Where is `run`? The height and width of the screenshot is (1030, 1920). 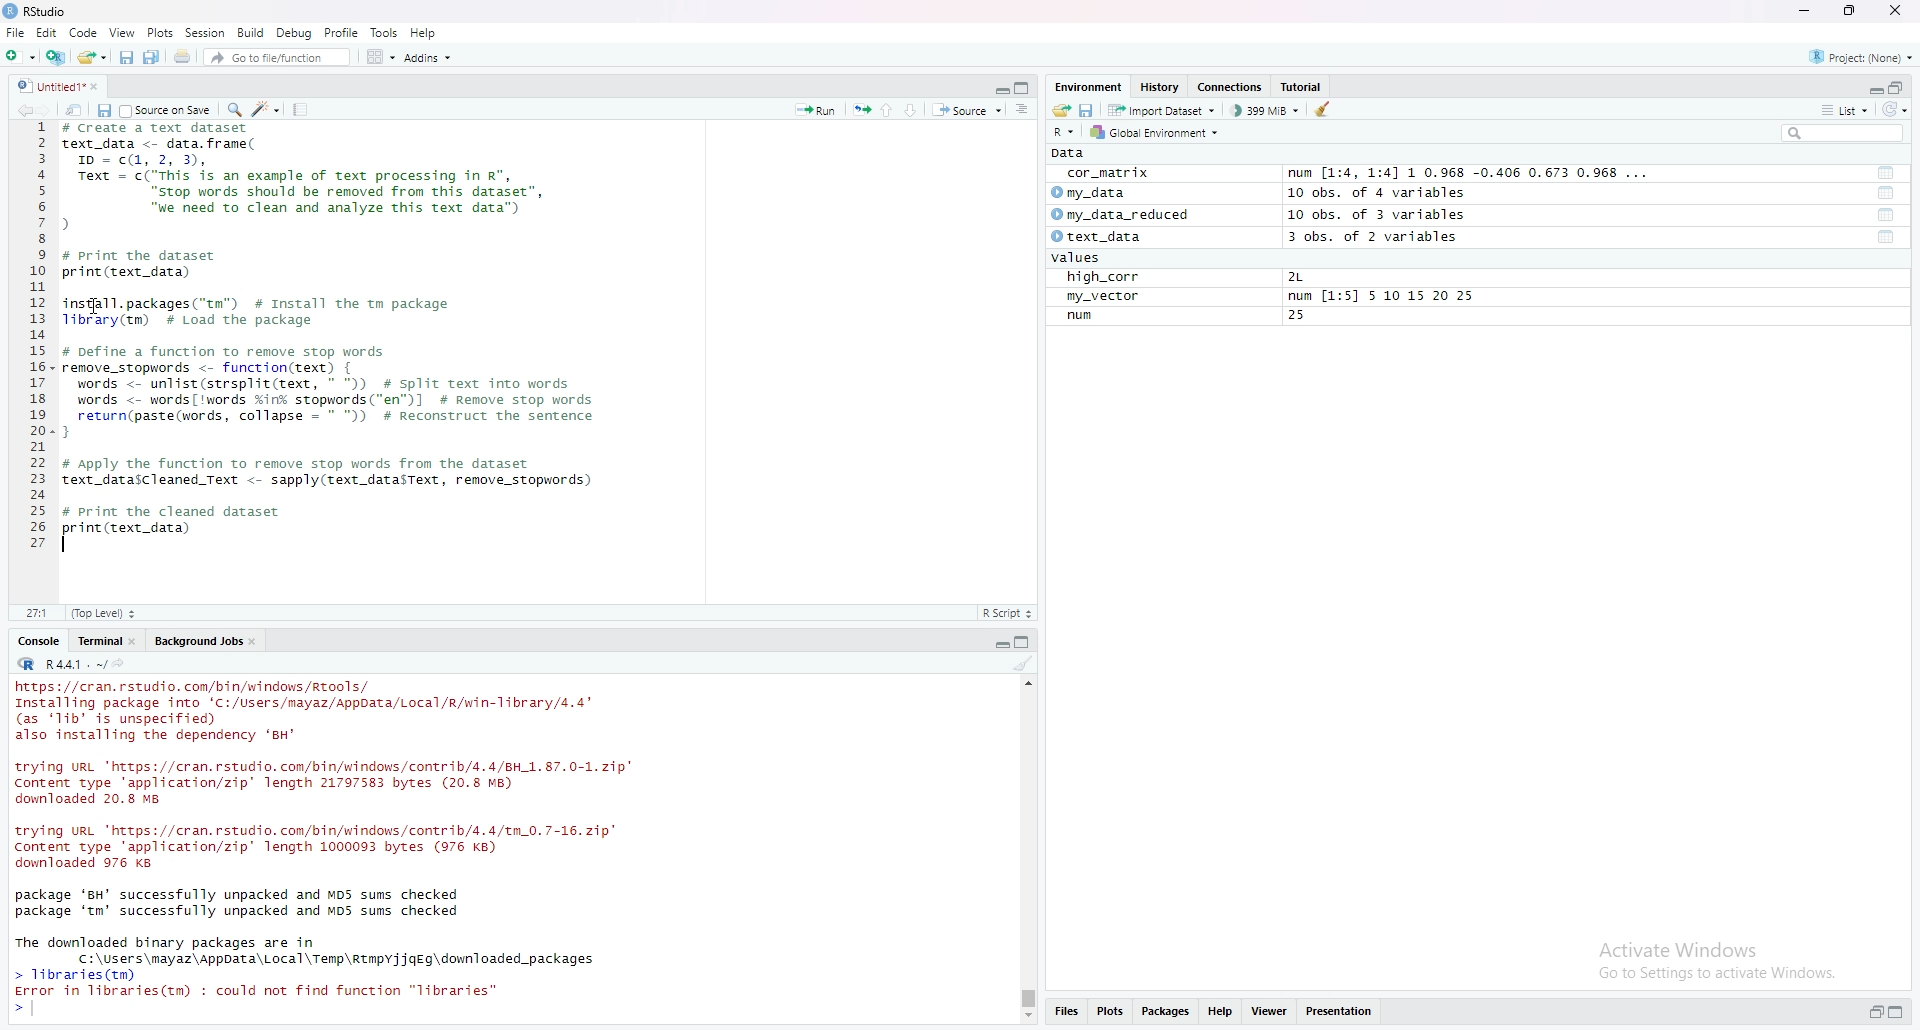 run is located at coordinates (1075, 316).